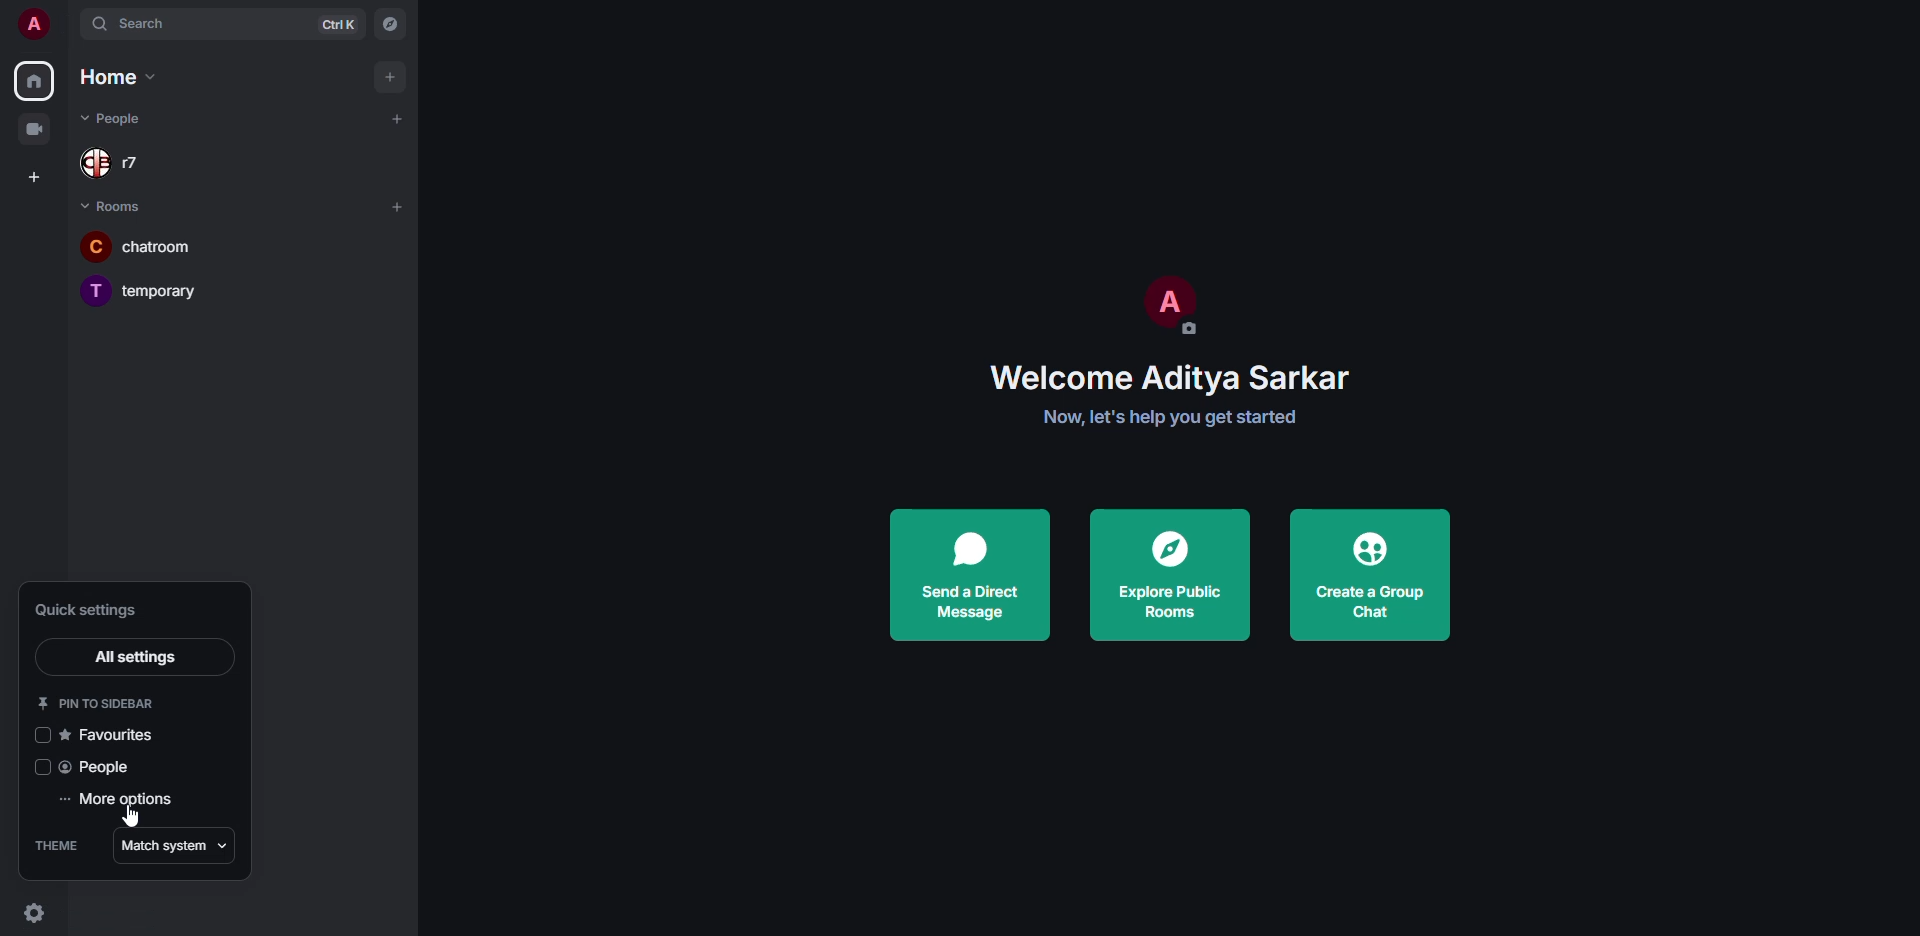  What do you see at coordinates (340, 23) in the screenshot?
I see `ctrl K` at bounding box center [340, 23].